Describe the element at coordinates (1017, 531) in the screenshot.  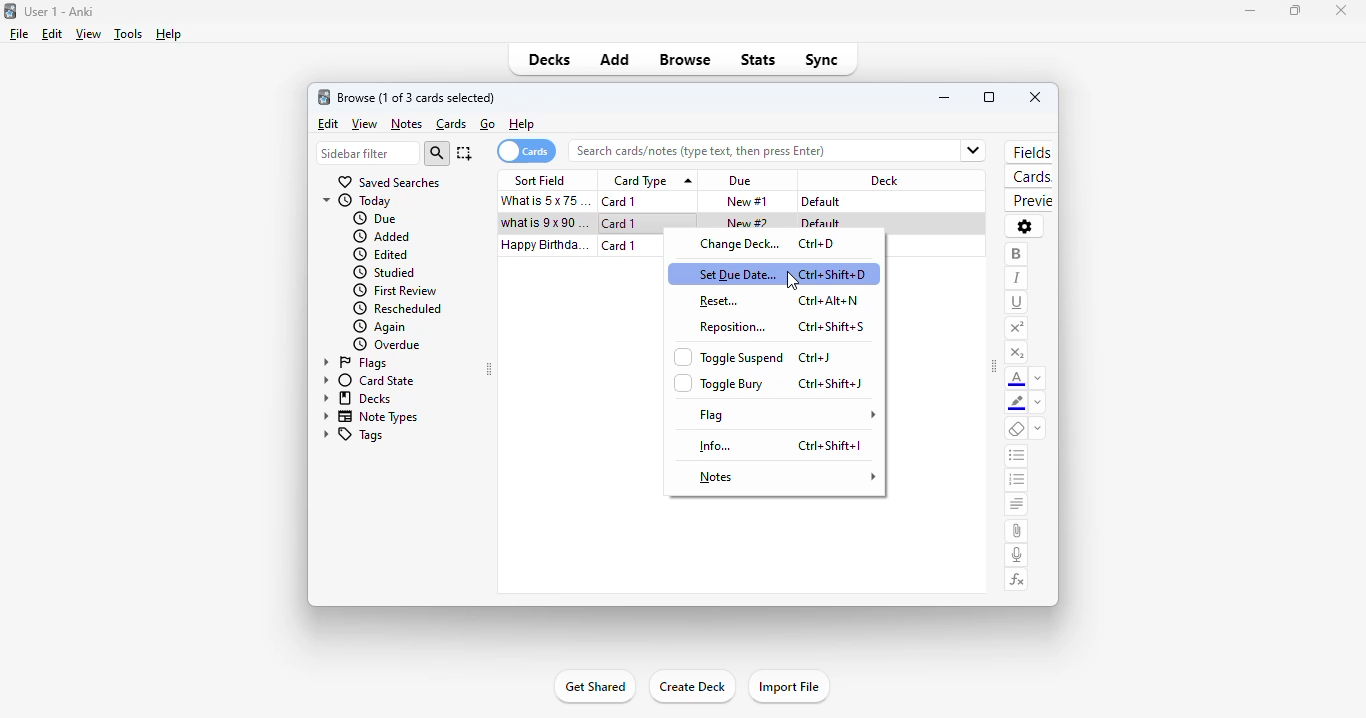
I see `attach pictures/audio/video` at that location.